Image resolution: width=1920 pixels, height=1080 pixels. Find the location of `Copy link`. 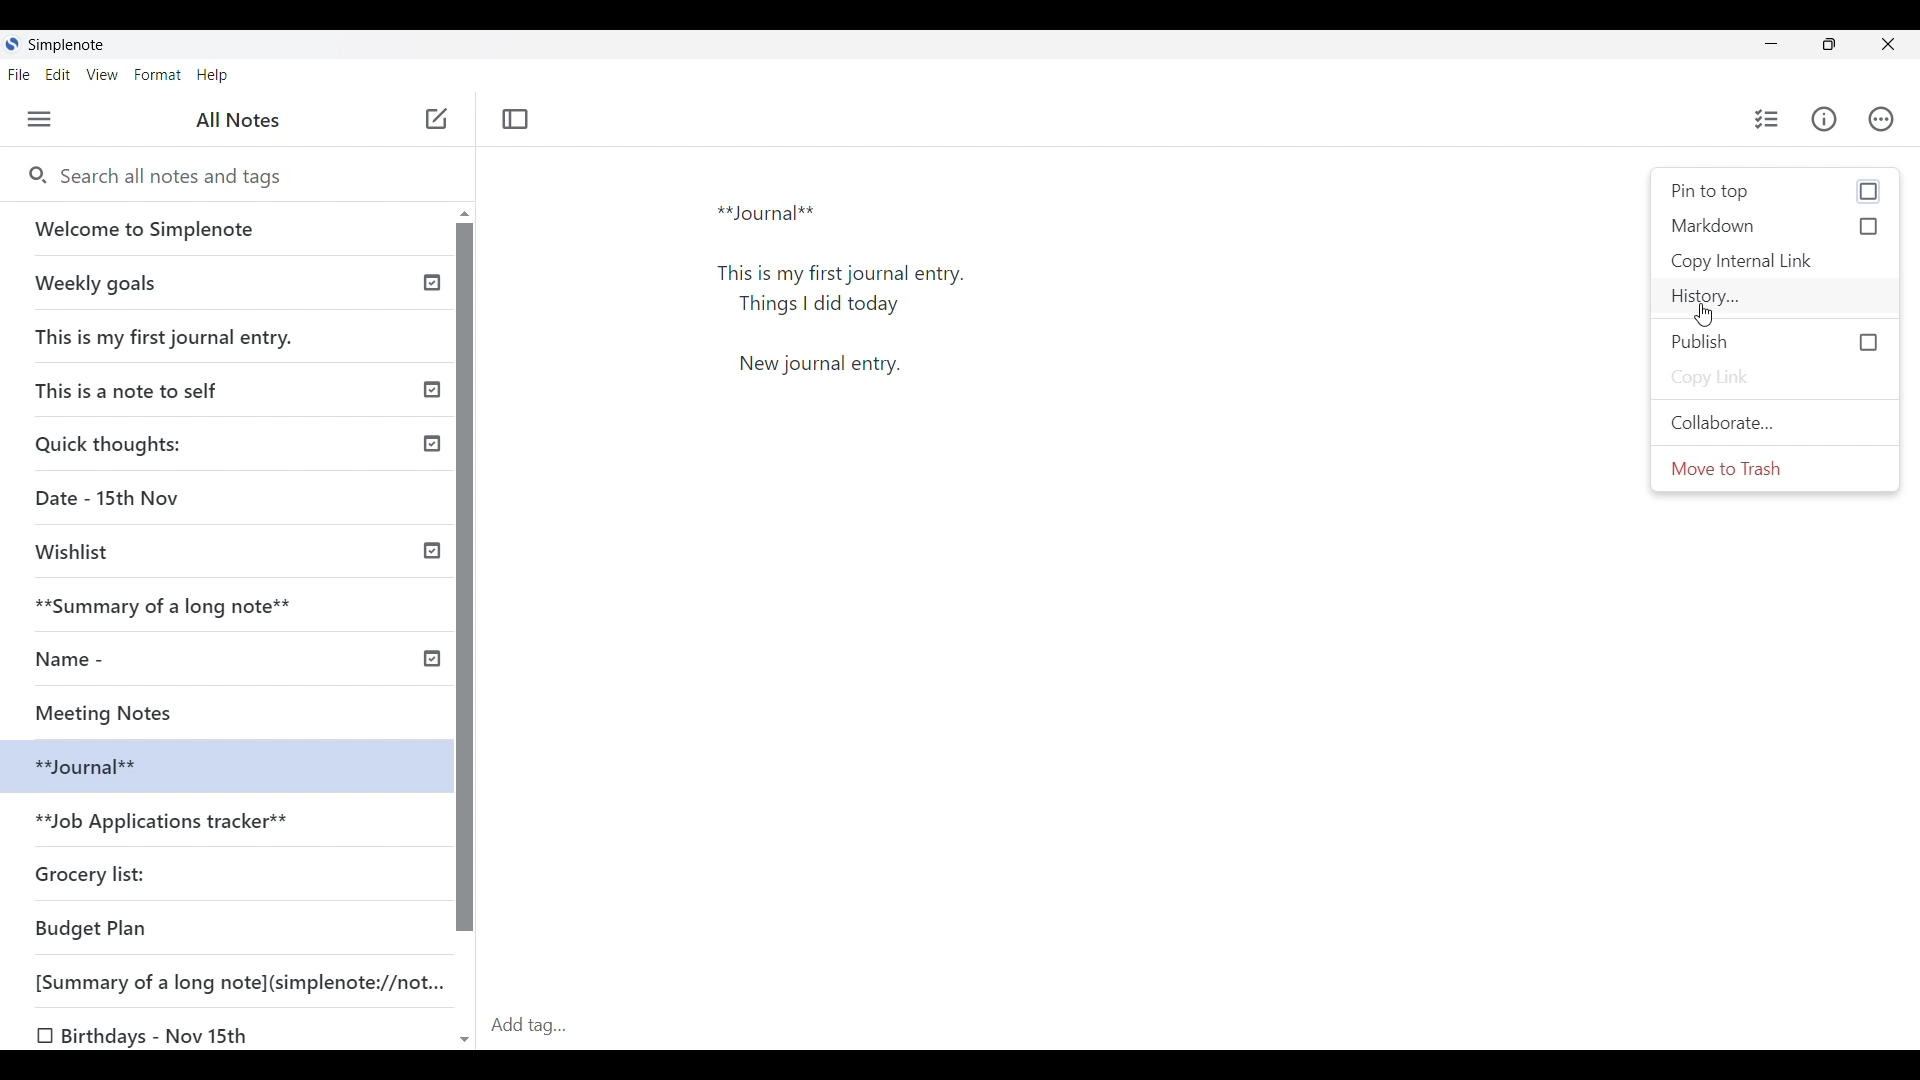

Copy link is located at coordinates (1775, 378).